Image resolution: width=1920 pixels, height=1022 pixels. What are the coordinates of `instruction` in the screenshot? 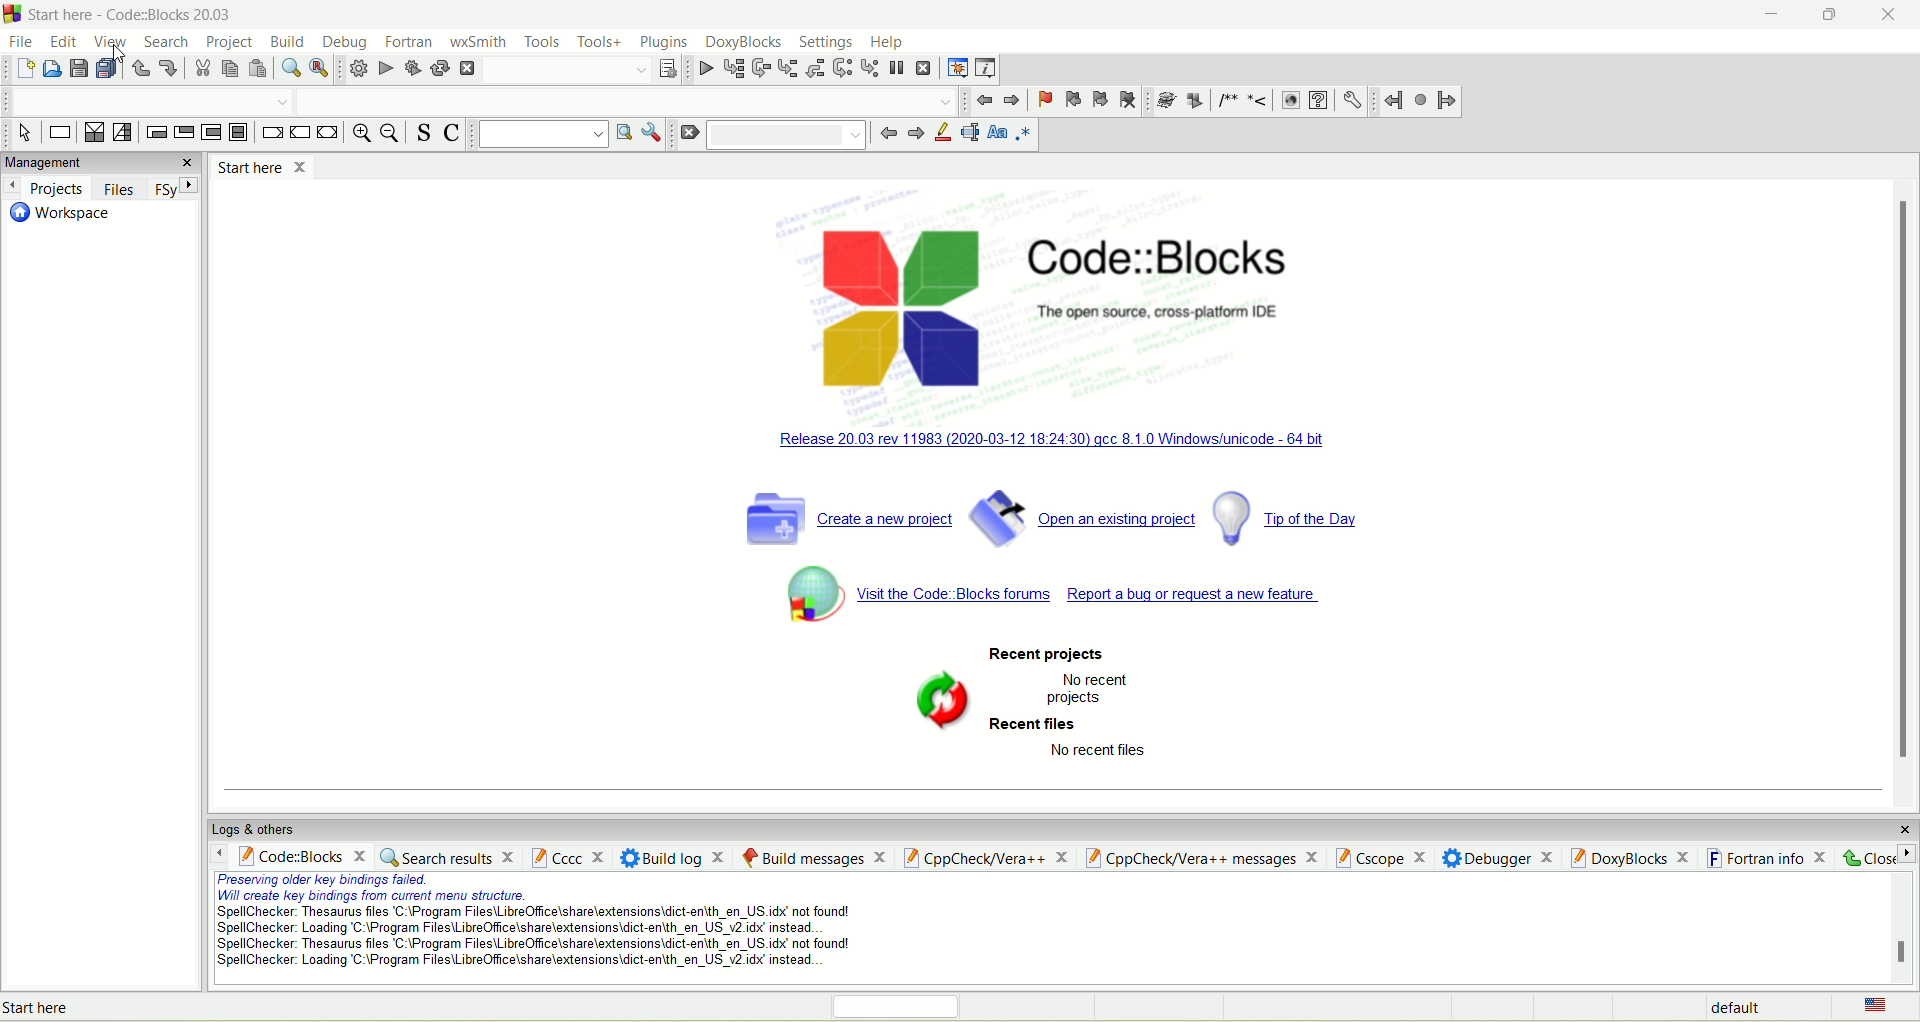 It's located at (60, 131).